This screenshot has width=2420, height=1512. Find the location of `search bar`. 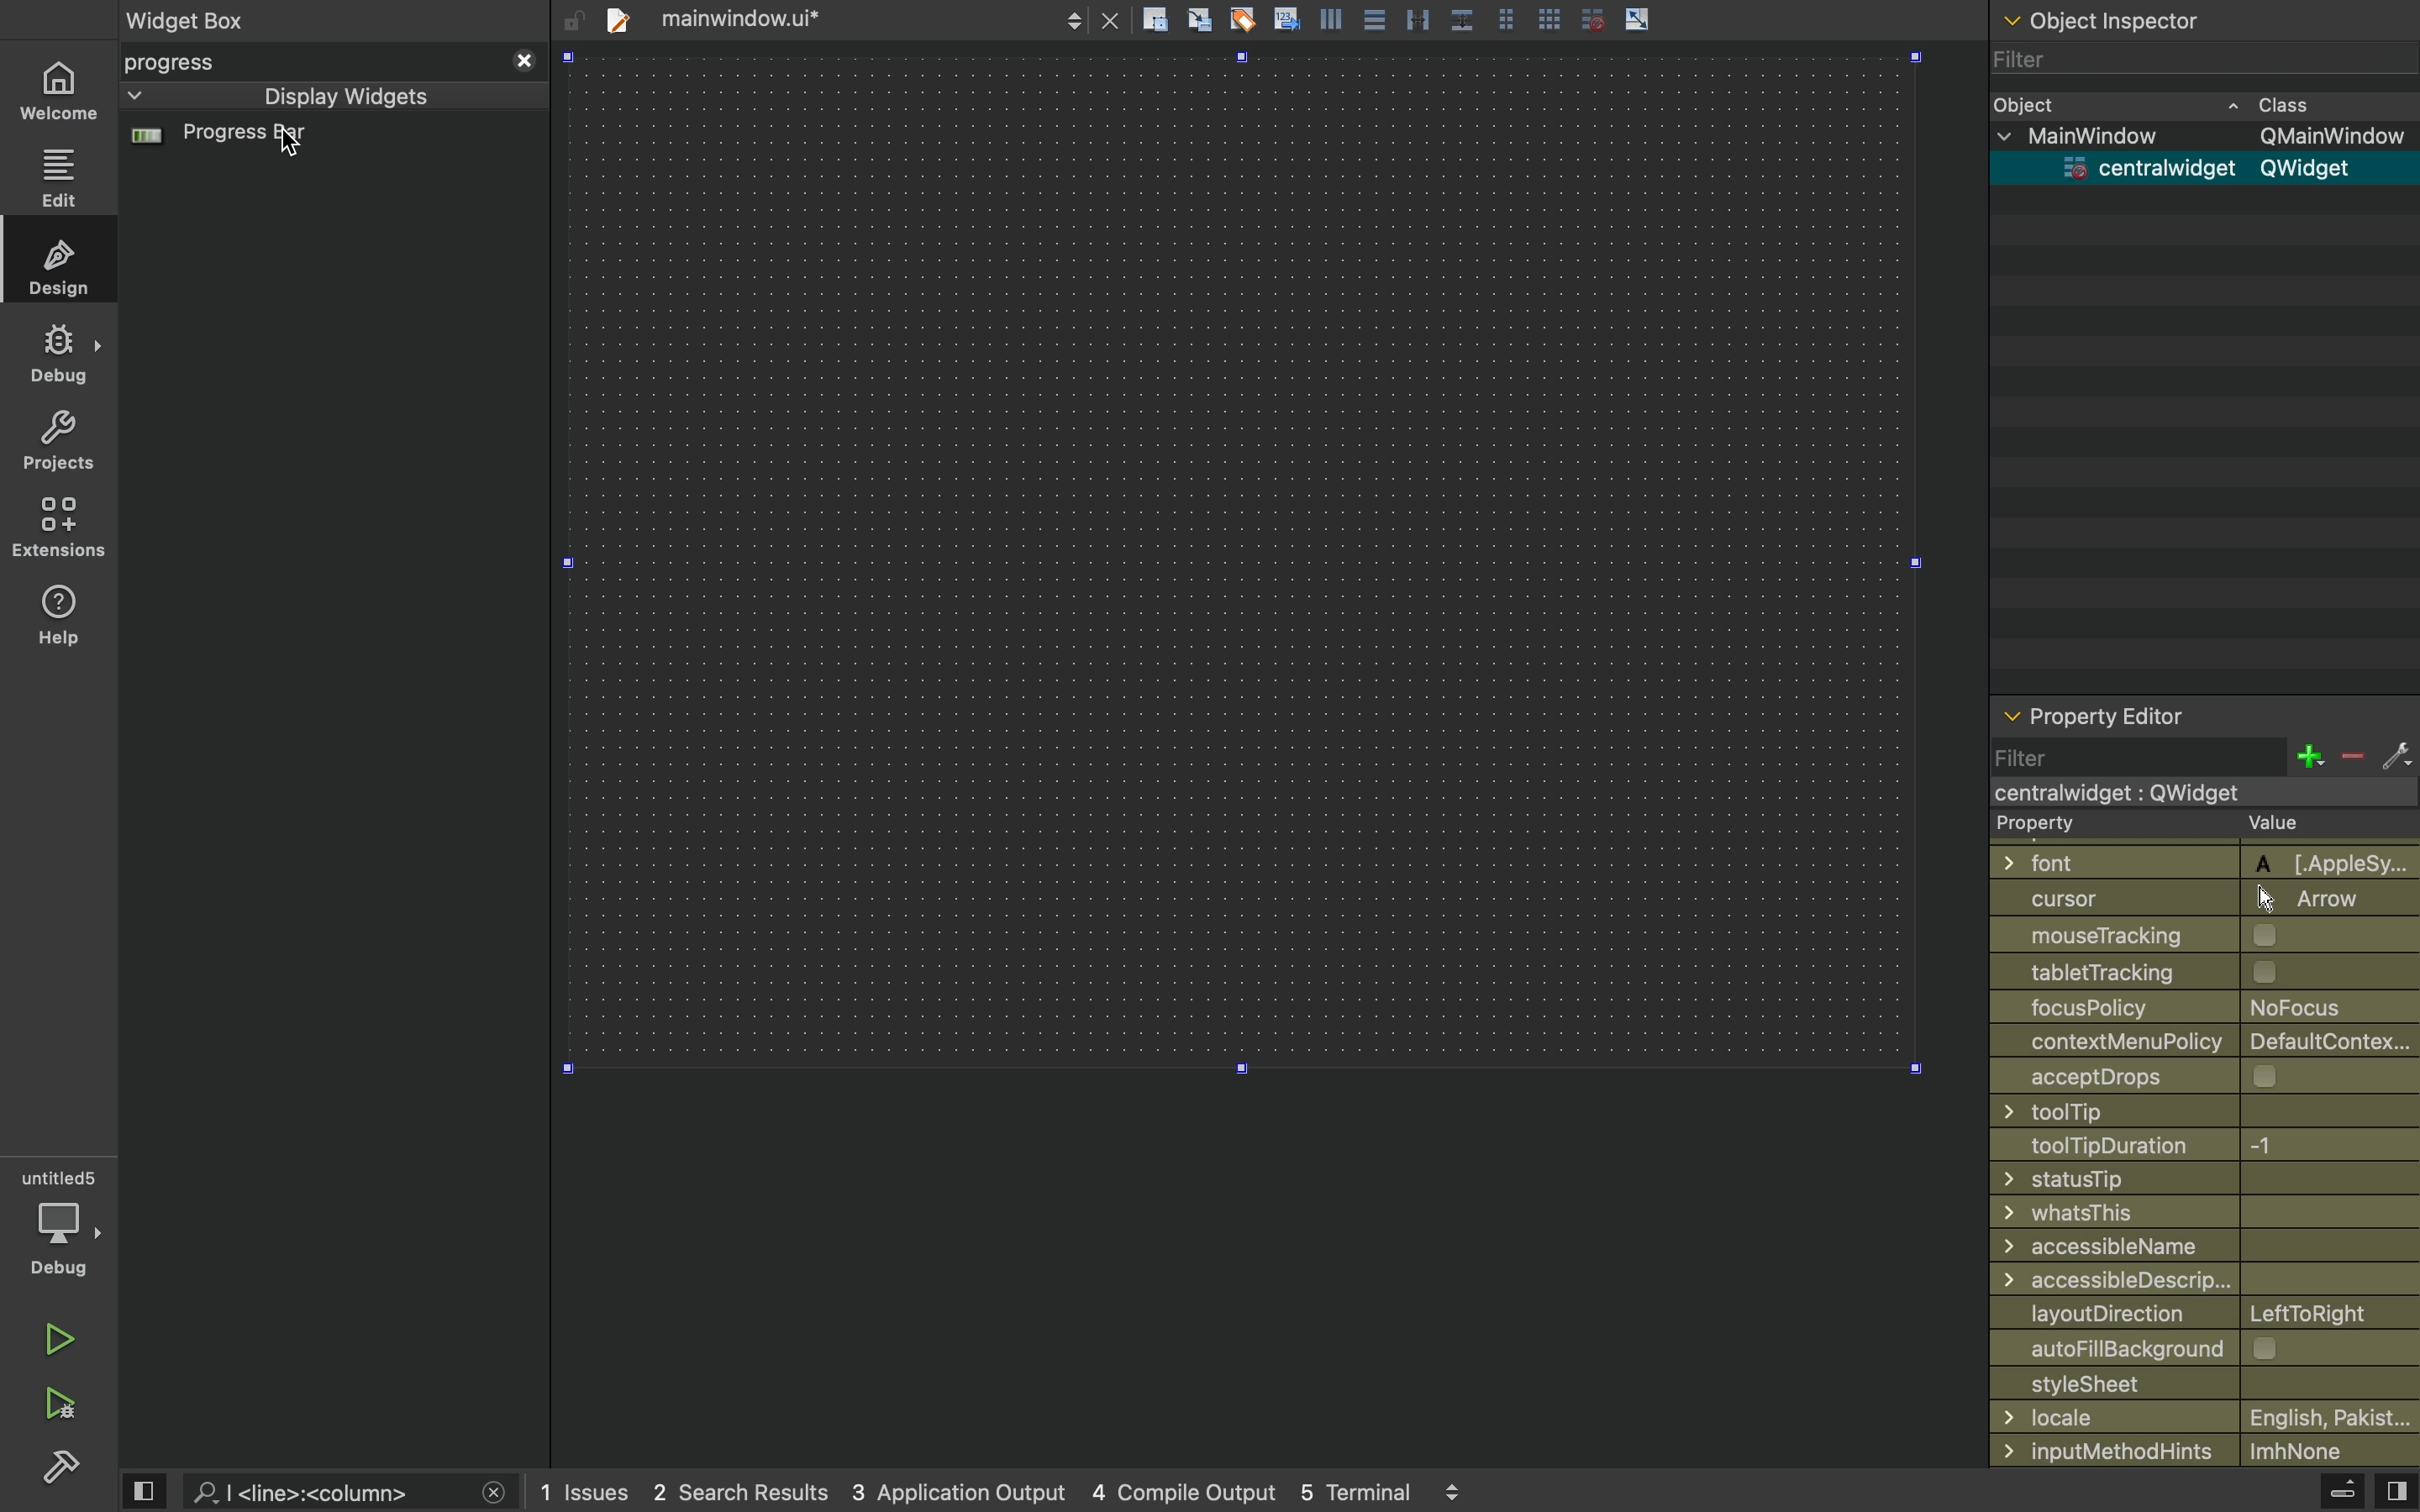

search bar is located at coordinates (347, 1492).